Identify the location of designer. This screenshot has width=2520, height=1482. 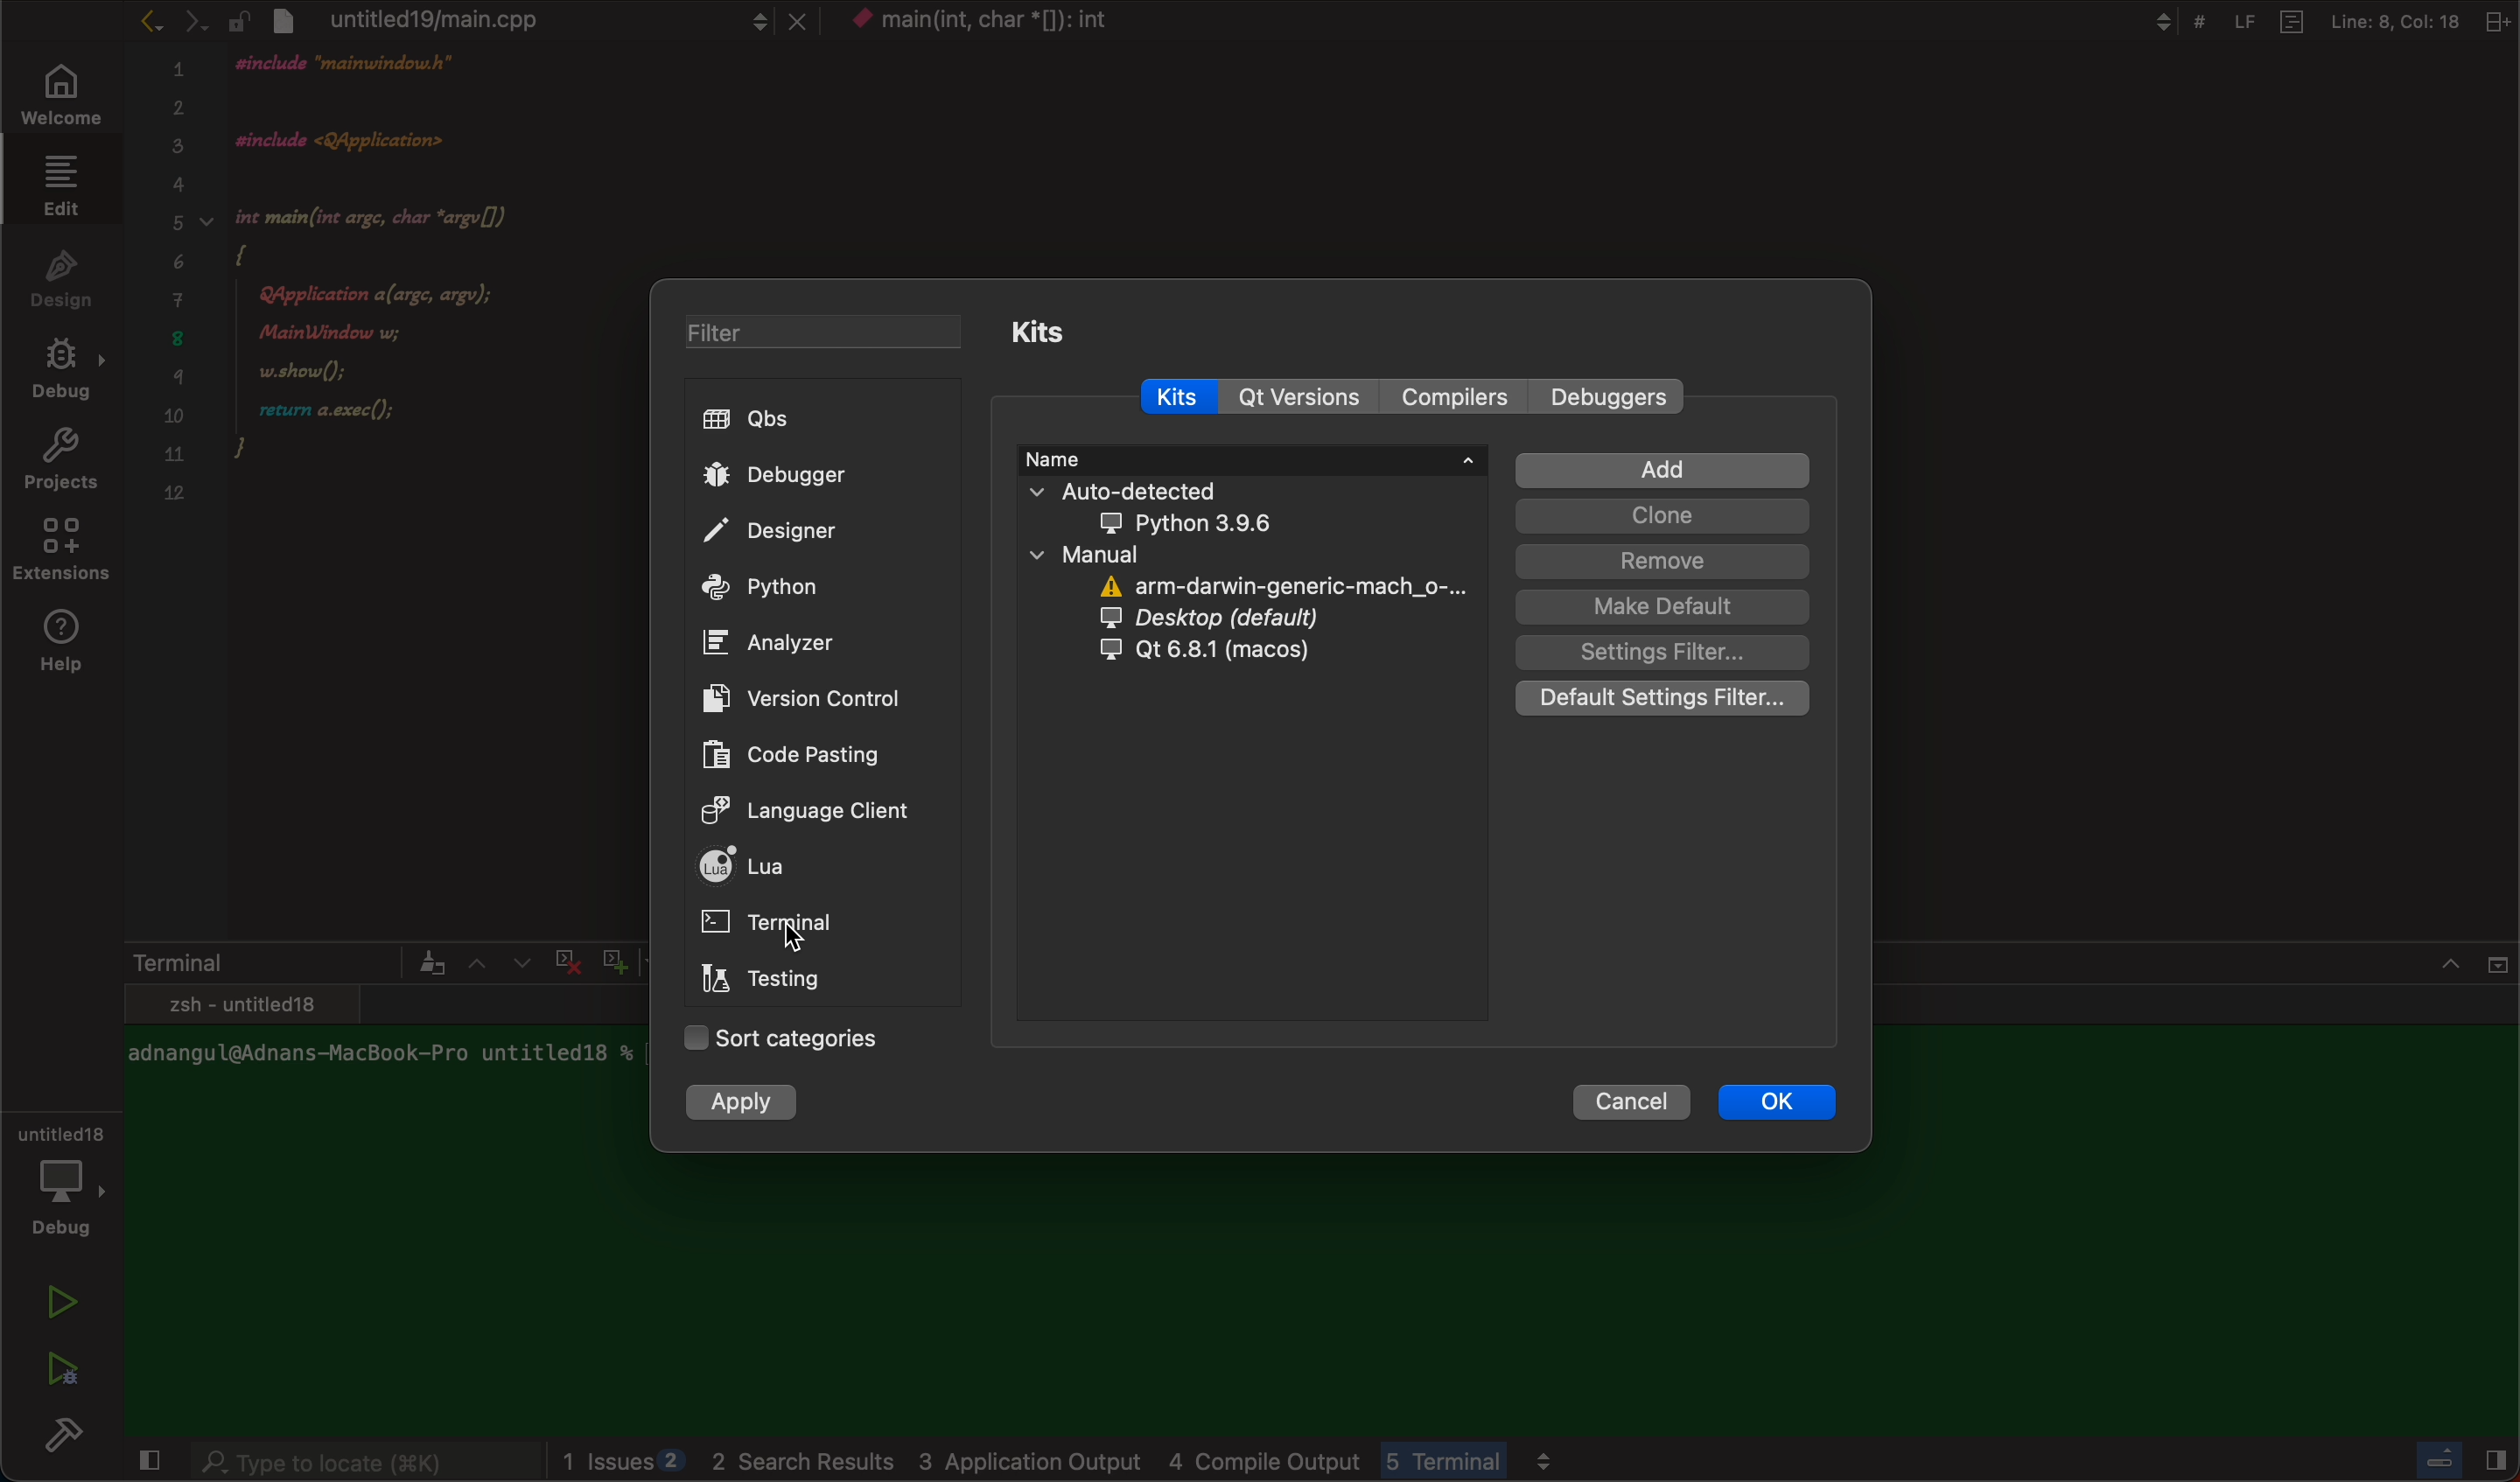
(805, 533).